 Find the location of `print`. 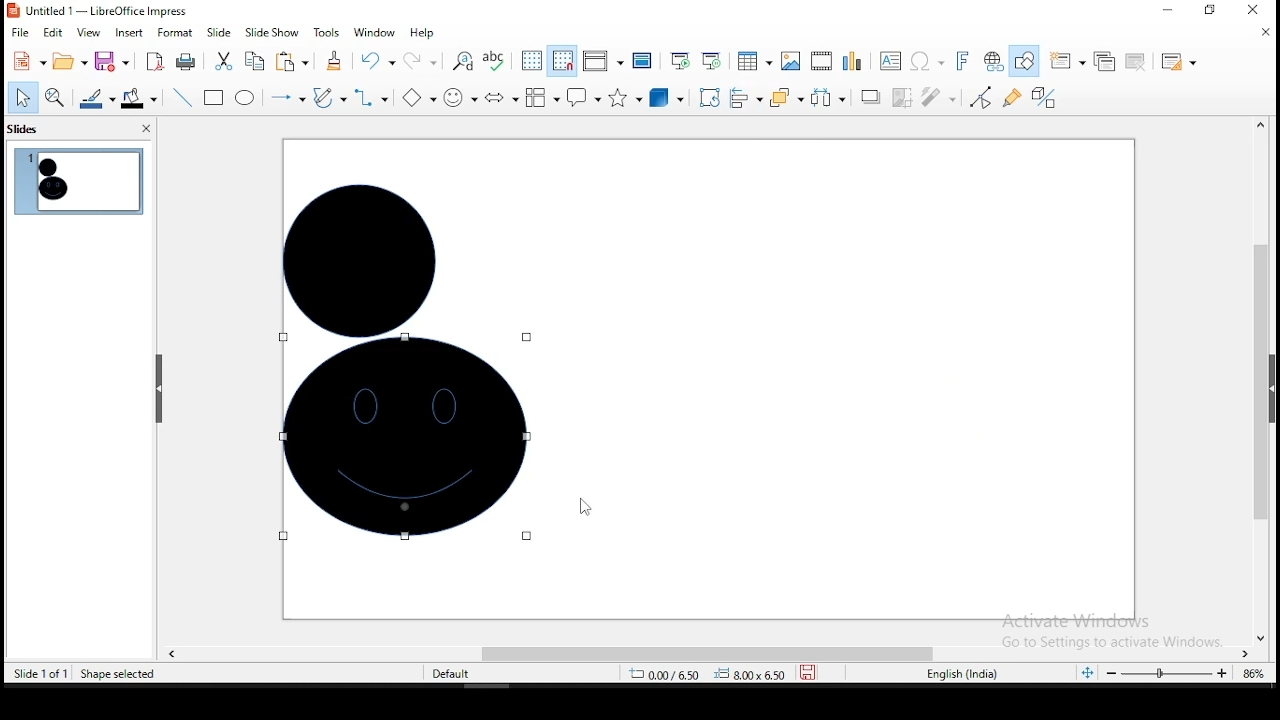

print is located at coordinates (186, 63).